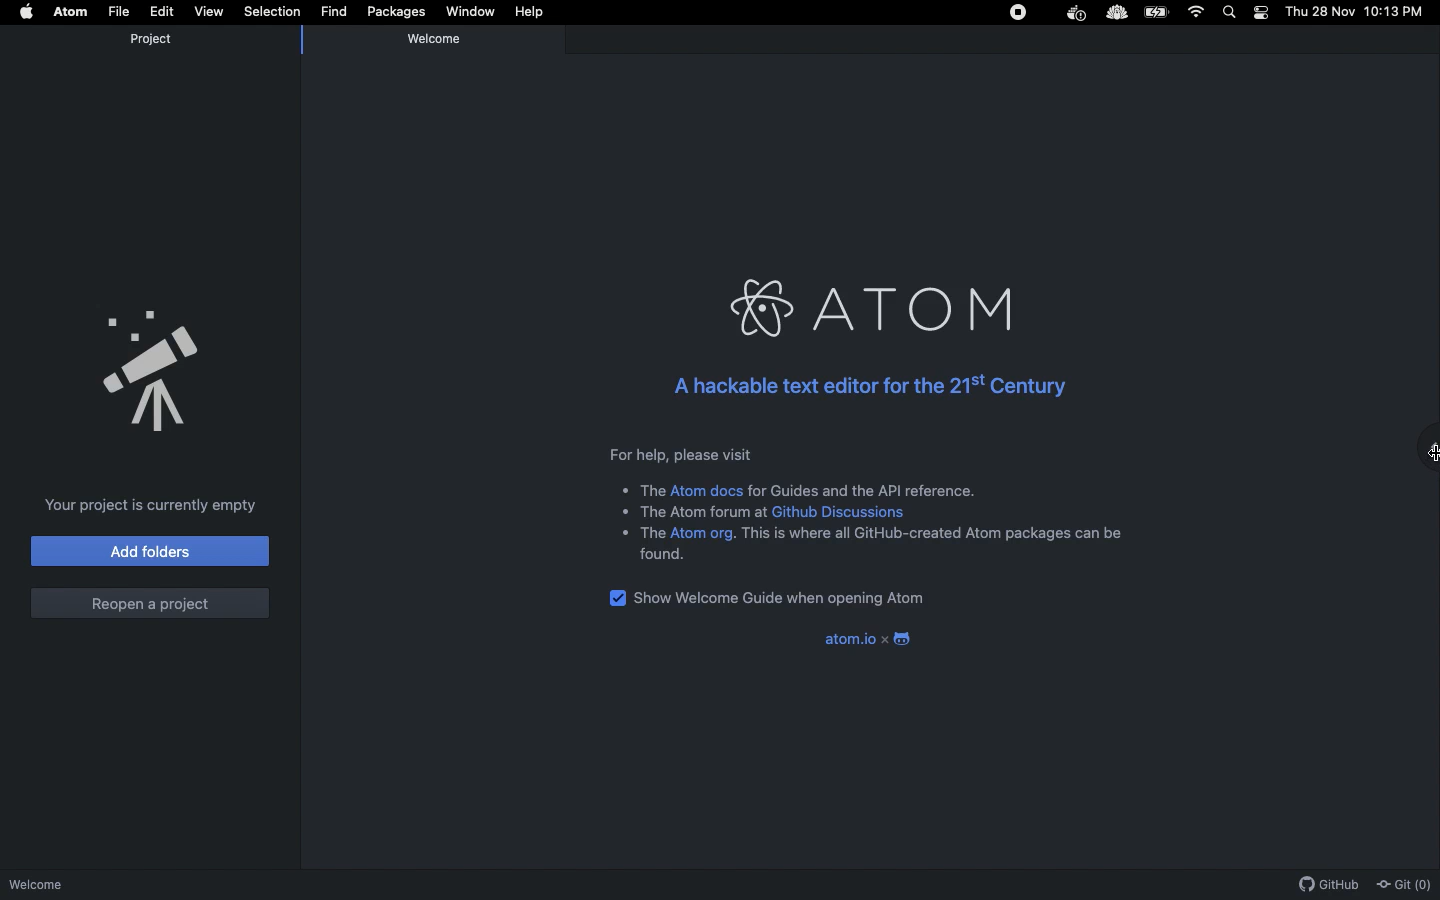 This screenshot has height=900, width=1440. What do you see at coordinates (155, 376) in the screenshot?
I see `Announcement Logo` at bounding box center [155, 376].